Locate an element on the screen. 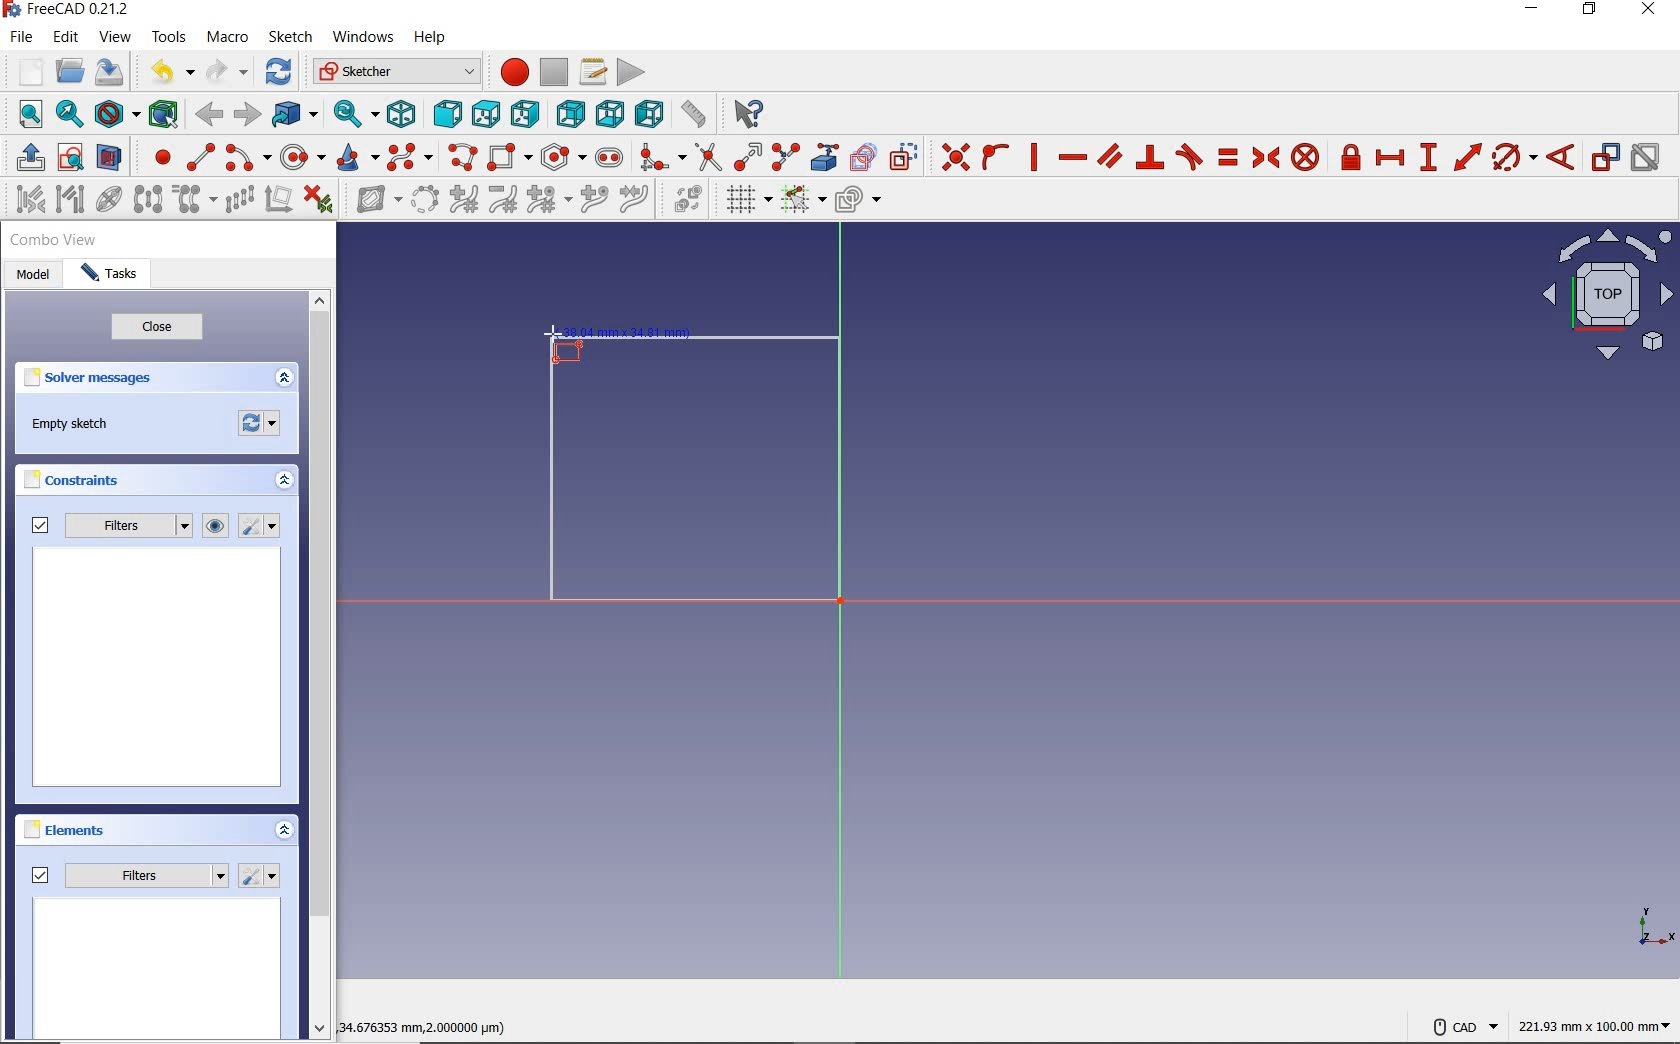 Image resolution: width=1680 pixels, height=1044 pixels. fit all is located at coordinates (24, 116).